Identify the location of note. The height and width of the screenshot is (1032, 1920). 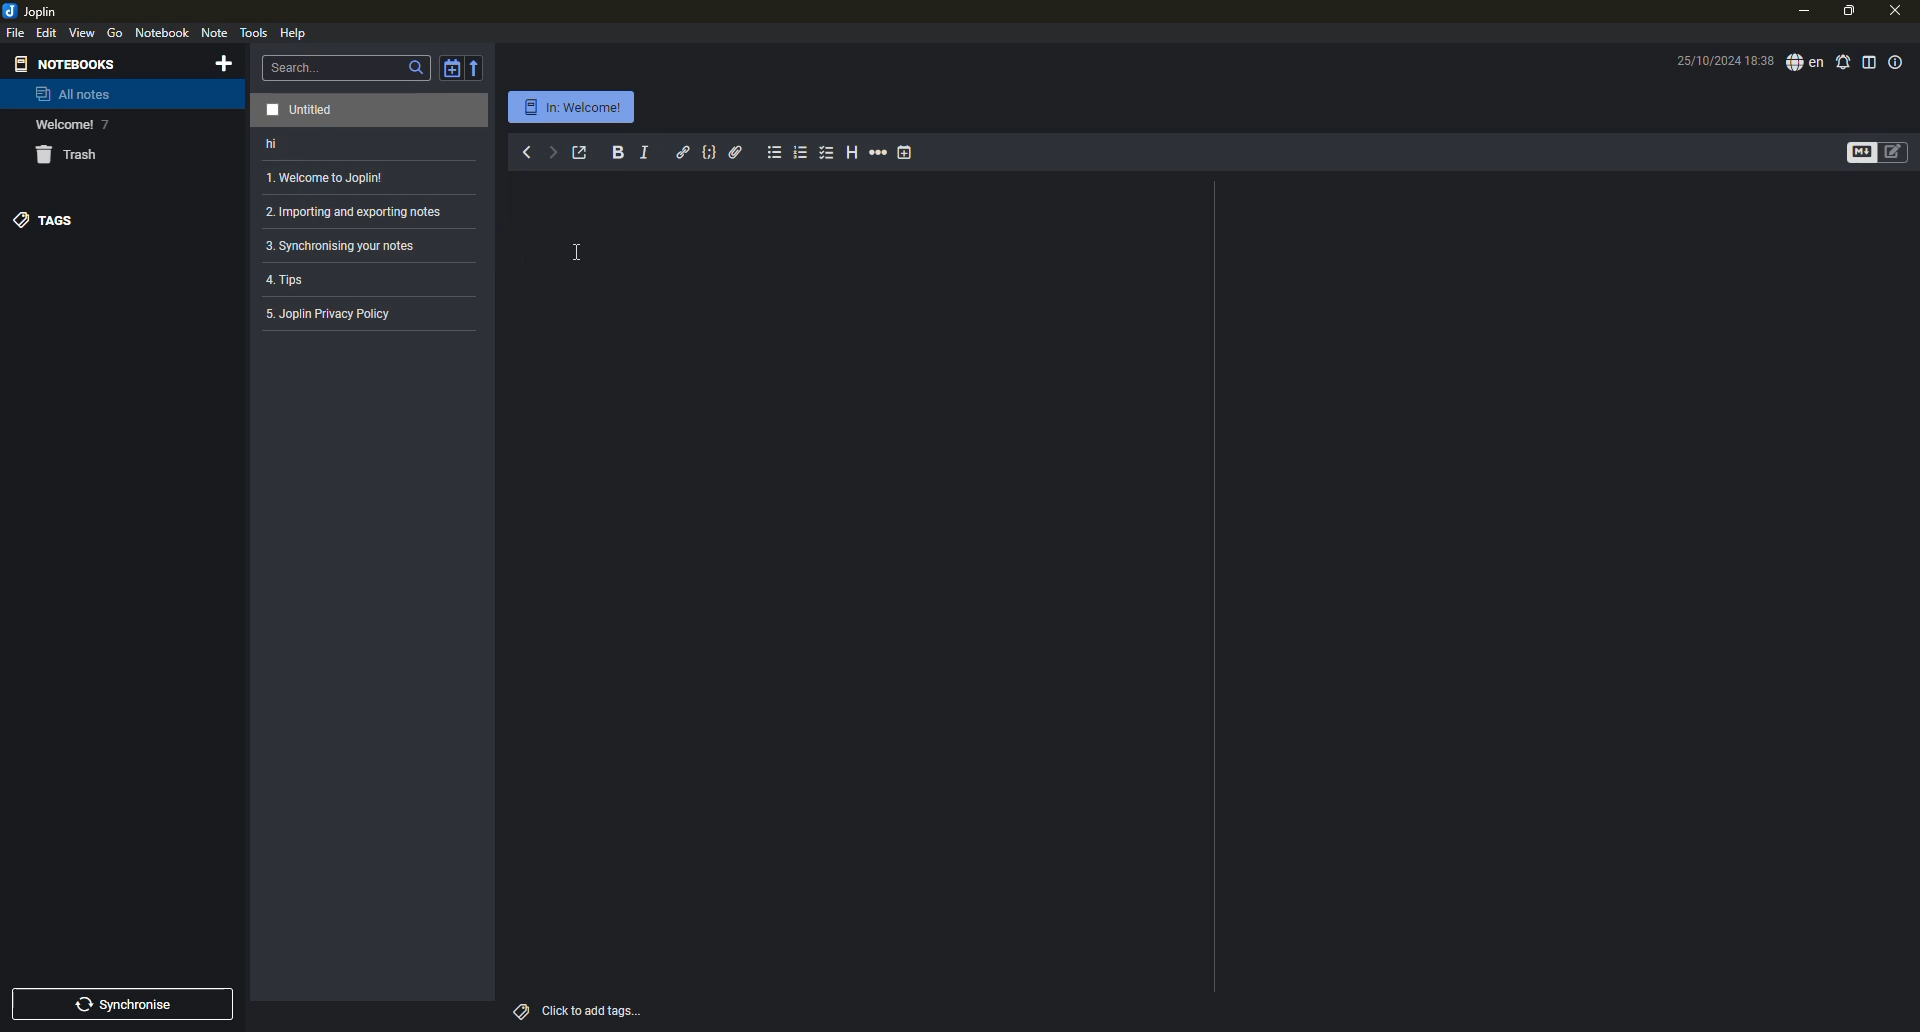
(215, 32).